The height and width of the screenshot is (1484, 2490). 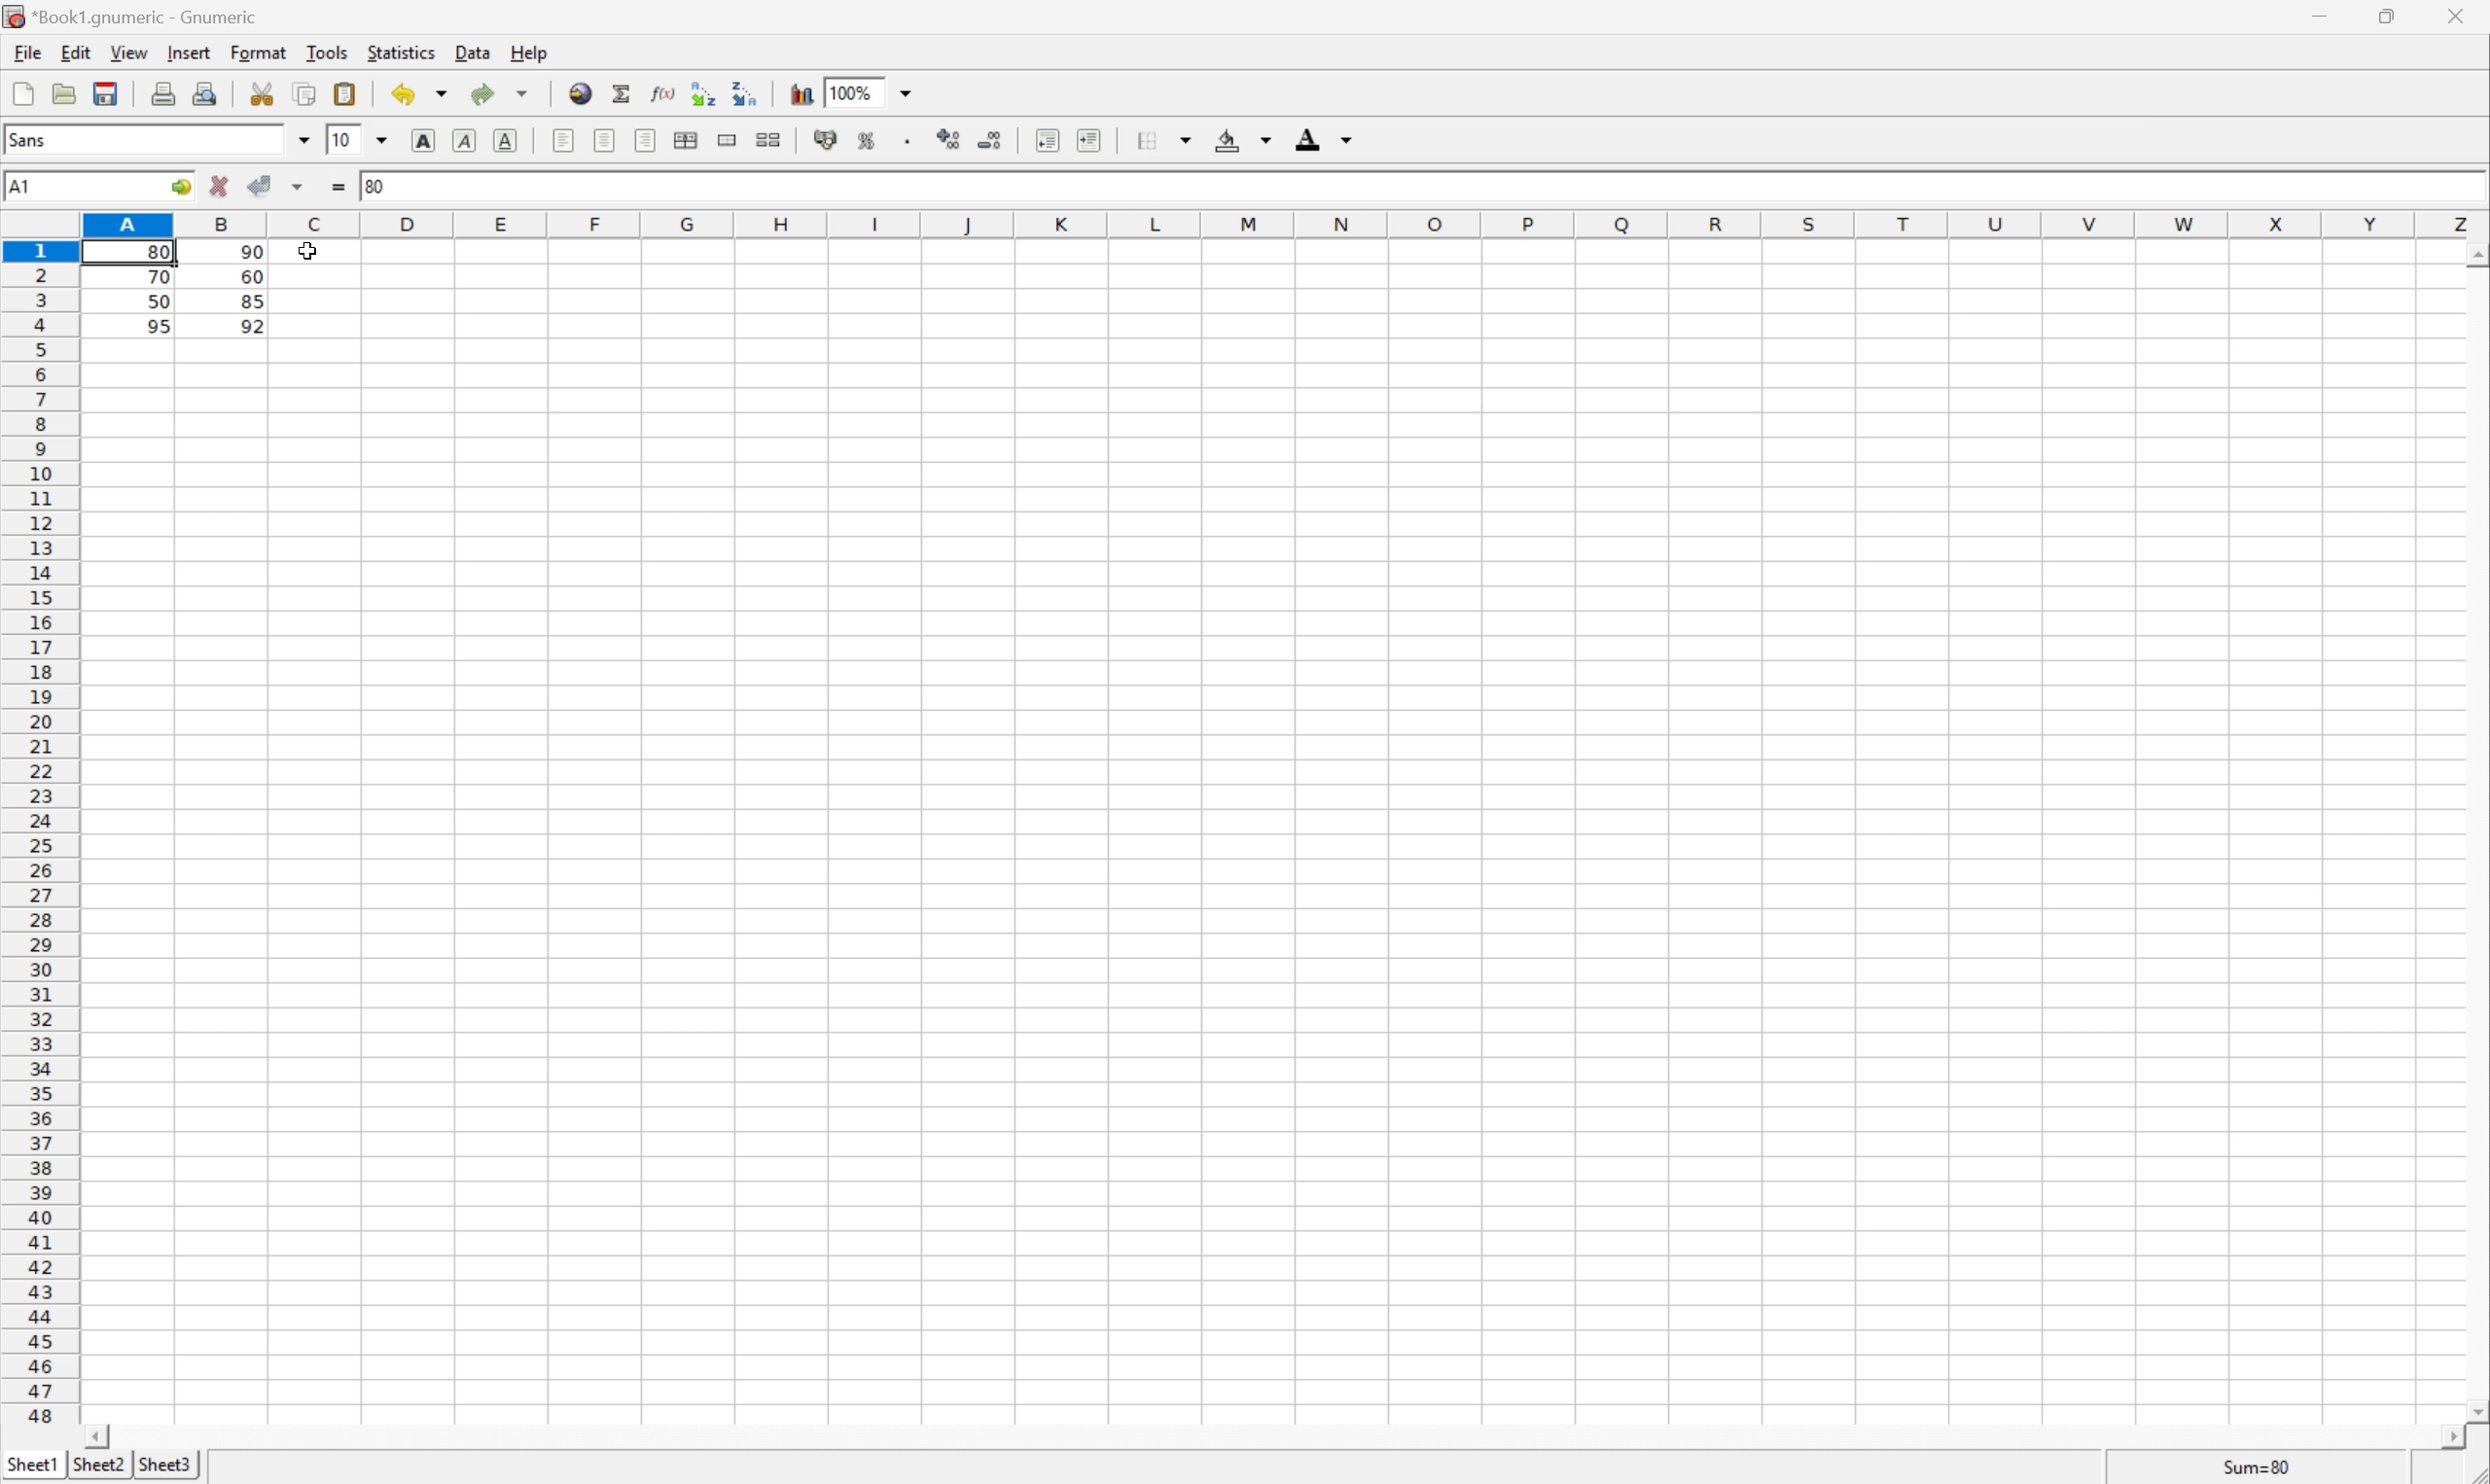 What do you see at coordinates (252, 325) in the screenshot?
I see `92` at bounding box center [252, 325].